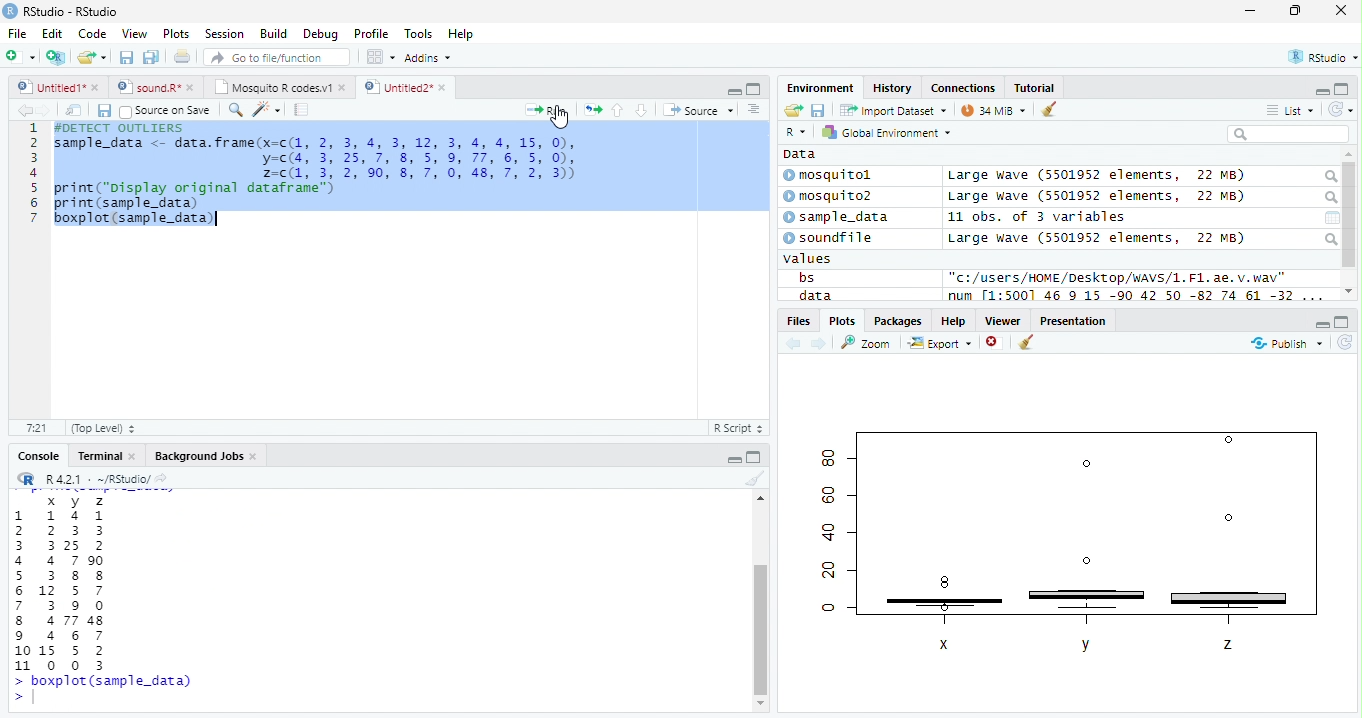 The height and width of the screenshot is (718, 1362). Describe the element at coordinates (1003, 321) in the screenshot. I see `Viewer` at that location.